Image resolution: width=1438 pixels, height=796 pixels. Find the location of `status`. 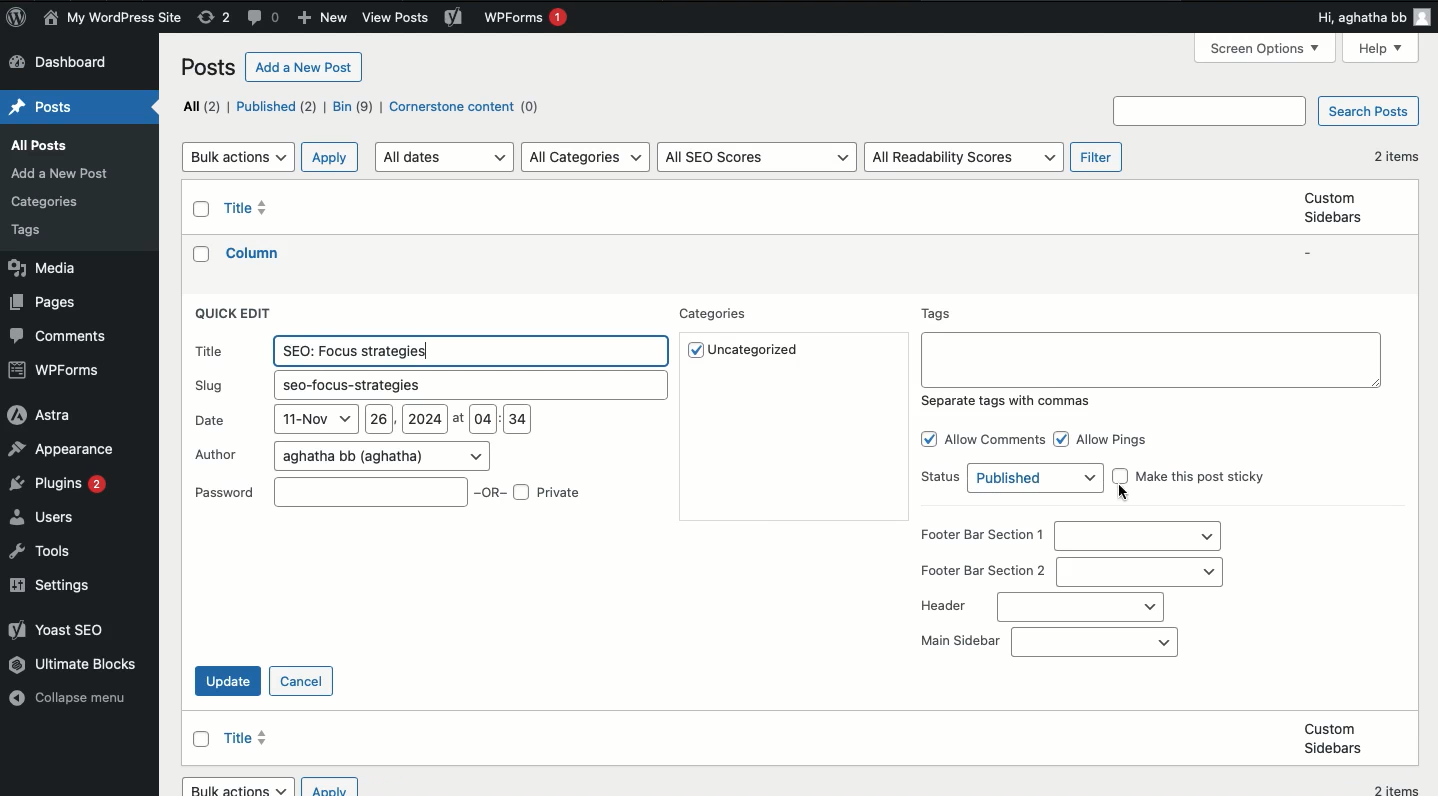

status is located at coordinates (1036, 479).